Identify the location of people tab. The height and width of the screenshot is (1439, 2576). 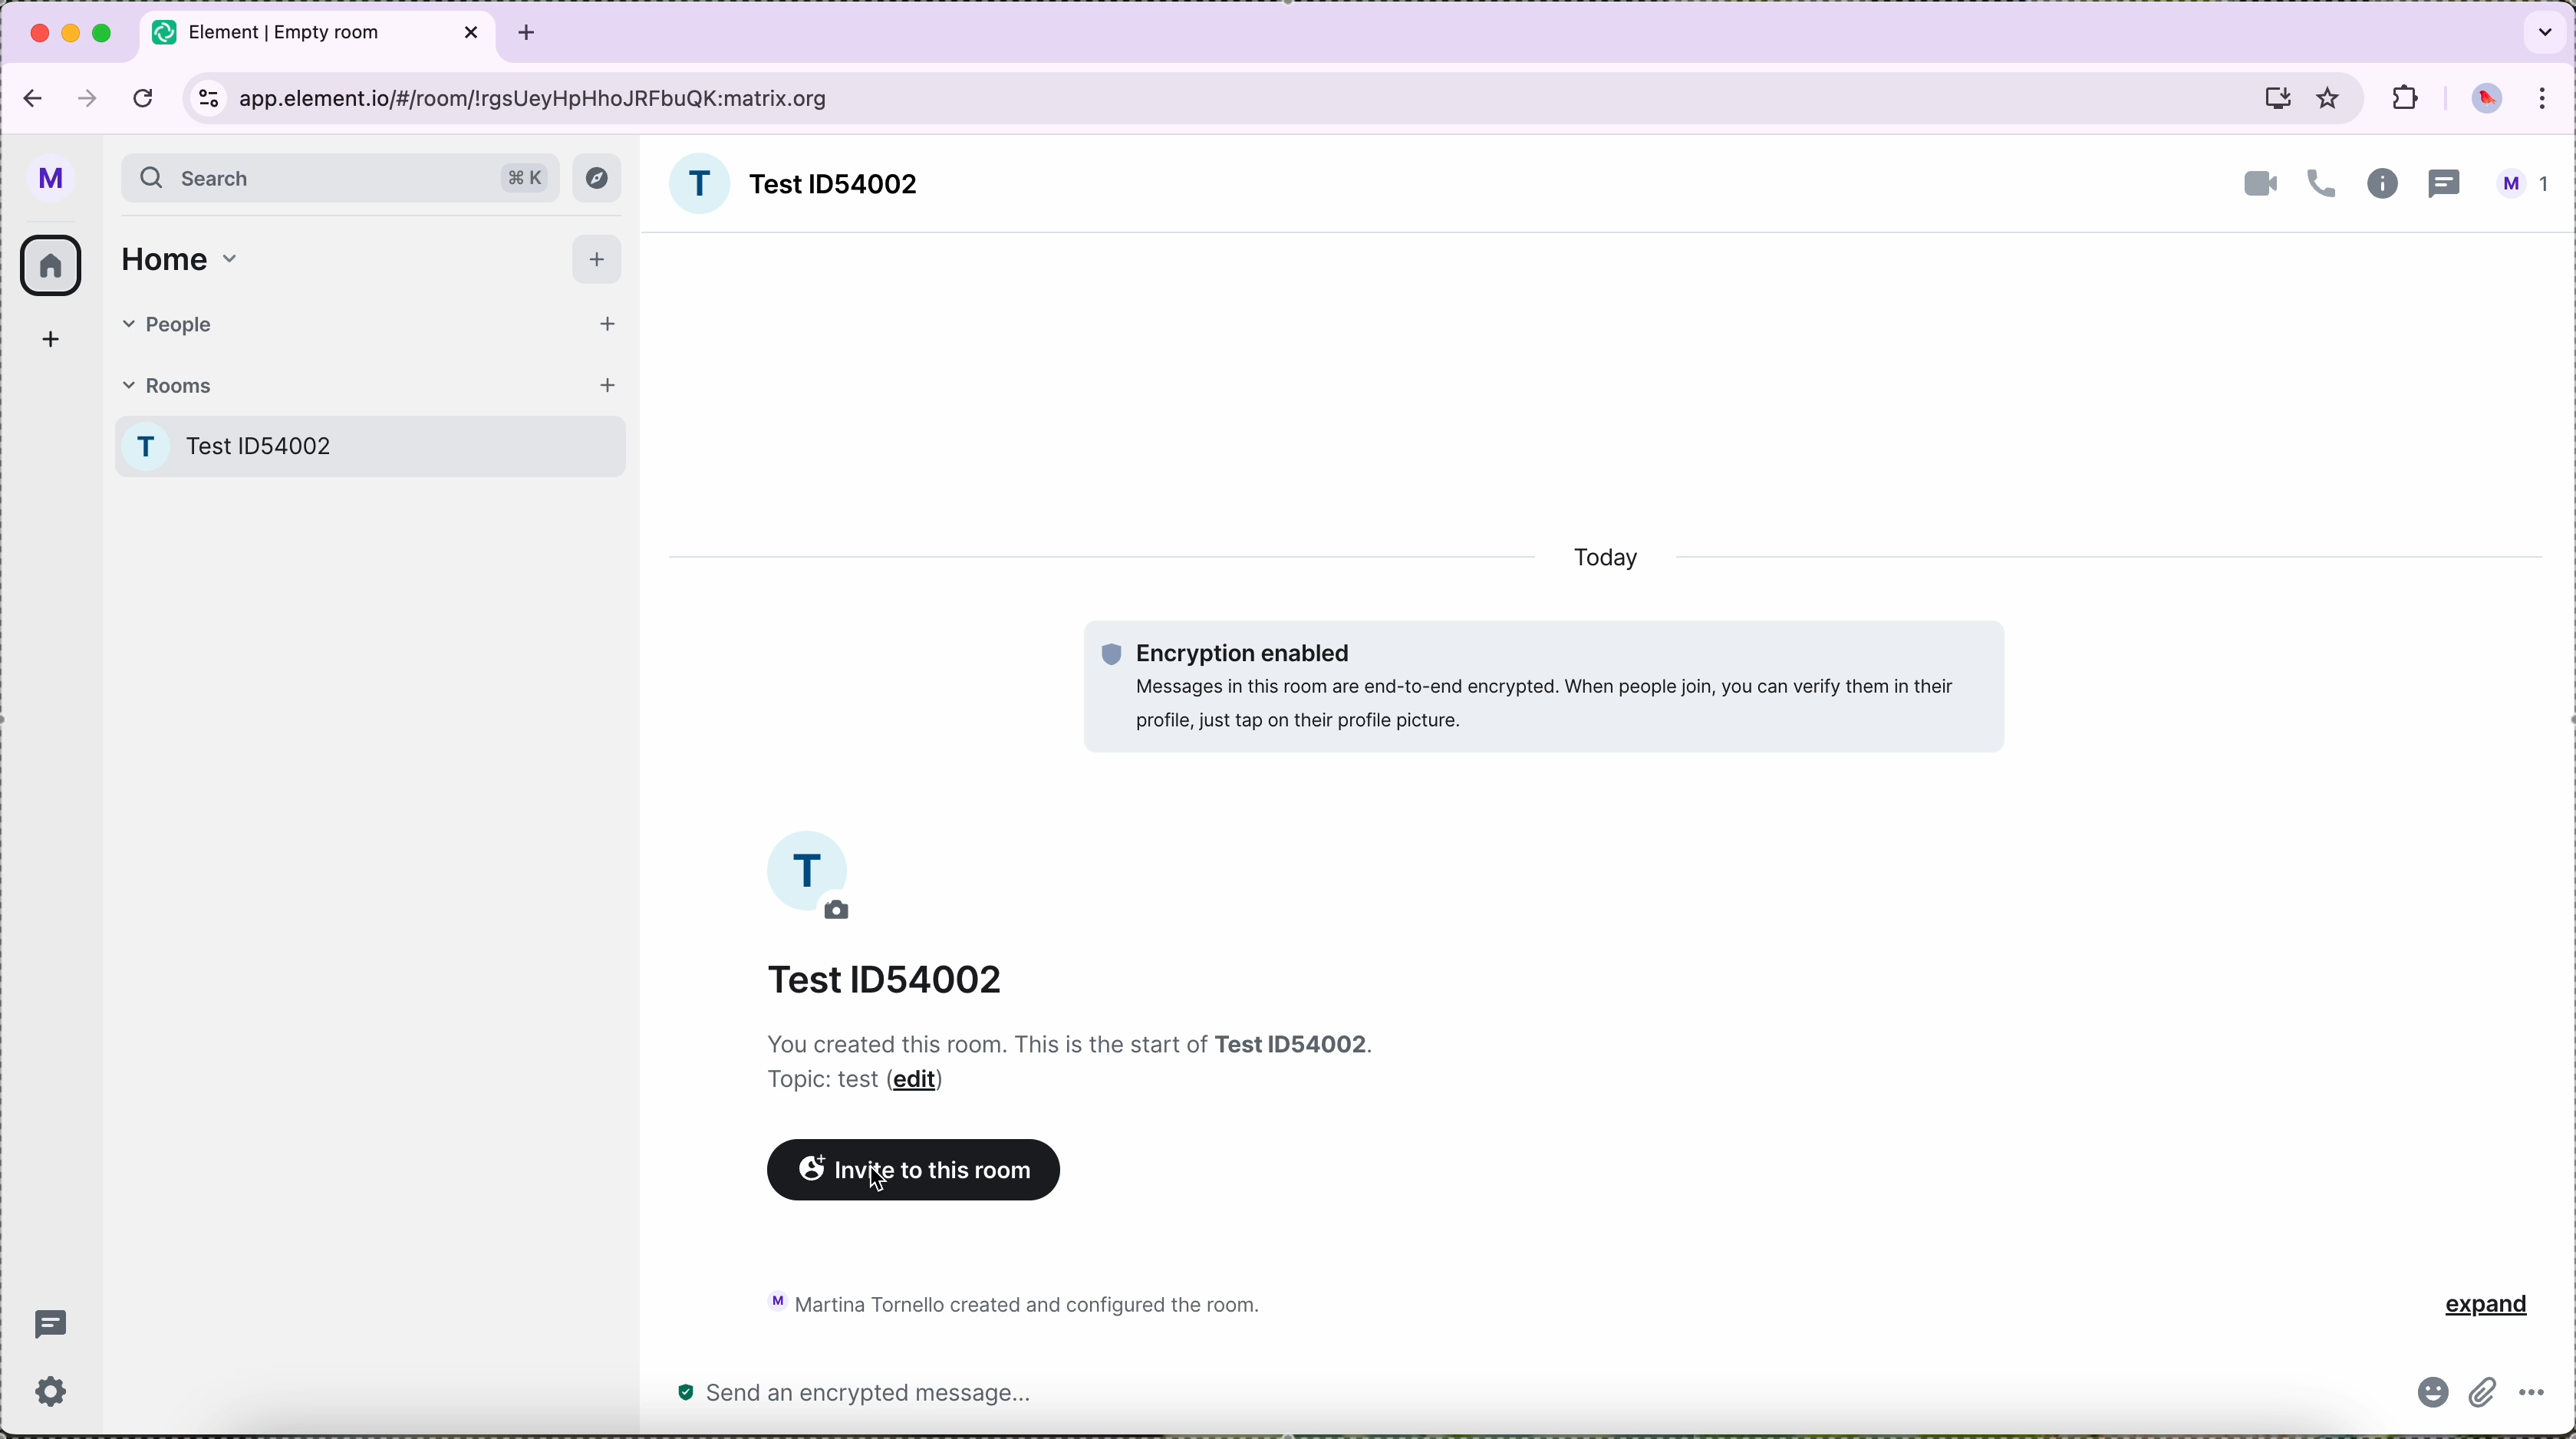
(367, 321).